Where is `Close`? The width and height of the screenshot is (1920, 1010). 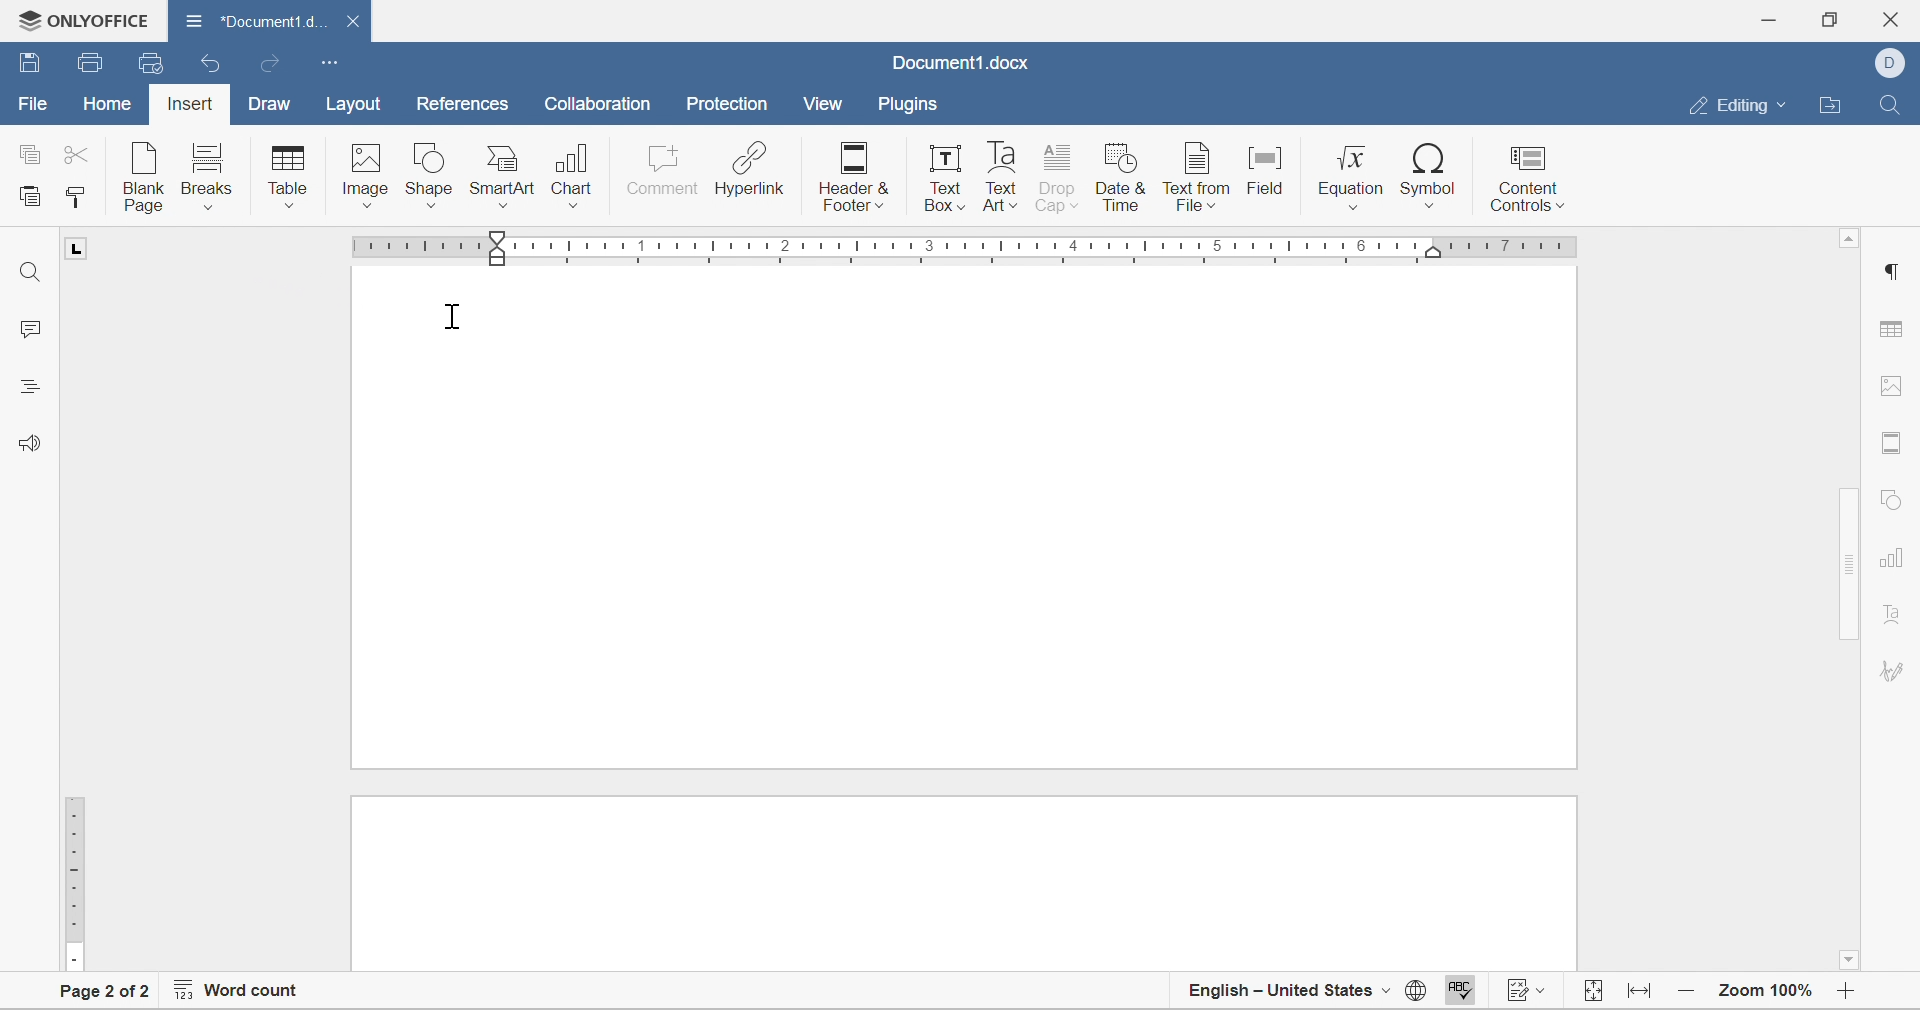 Close is located at coordinates (1897, 16).